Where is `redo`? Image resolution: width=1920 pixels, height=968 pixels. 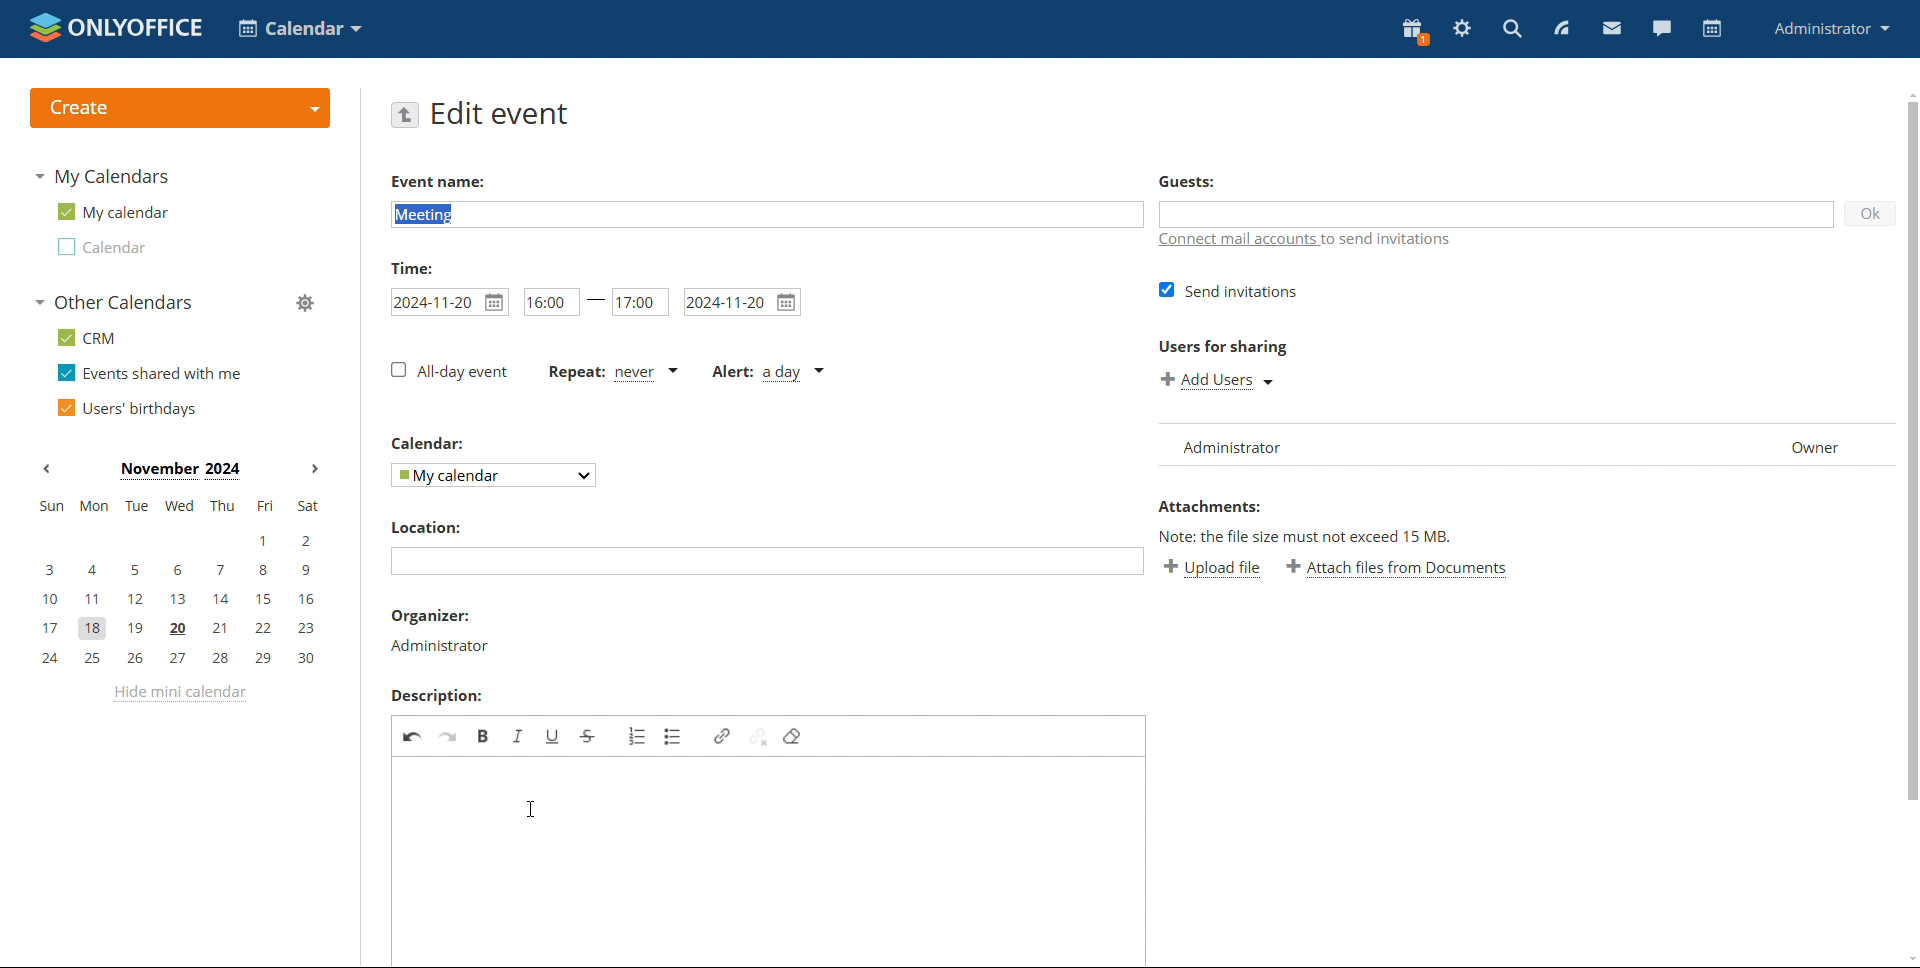
redo is located at coordinates (447, 736).